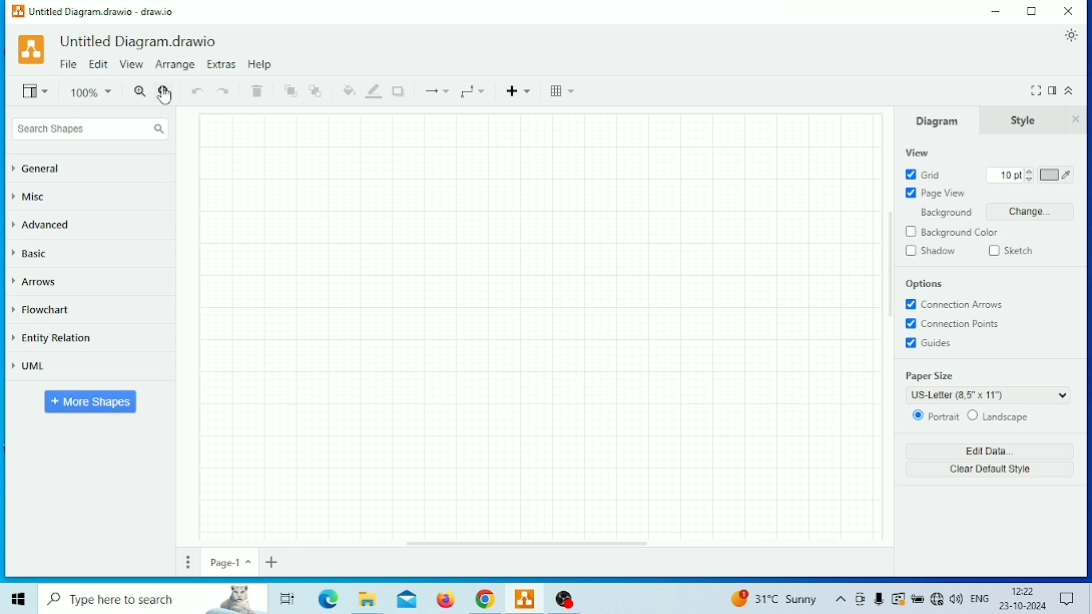 Image resolution: width=1092 pixels, height=614 pixels. Describe the element at coordinates (35, 282) in the screenshot. I see `Arrows` at that location.